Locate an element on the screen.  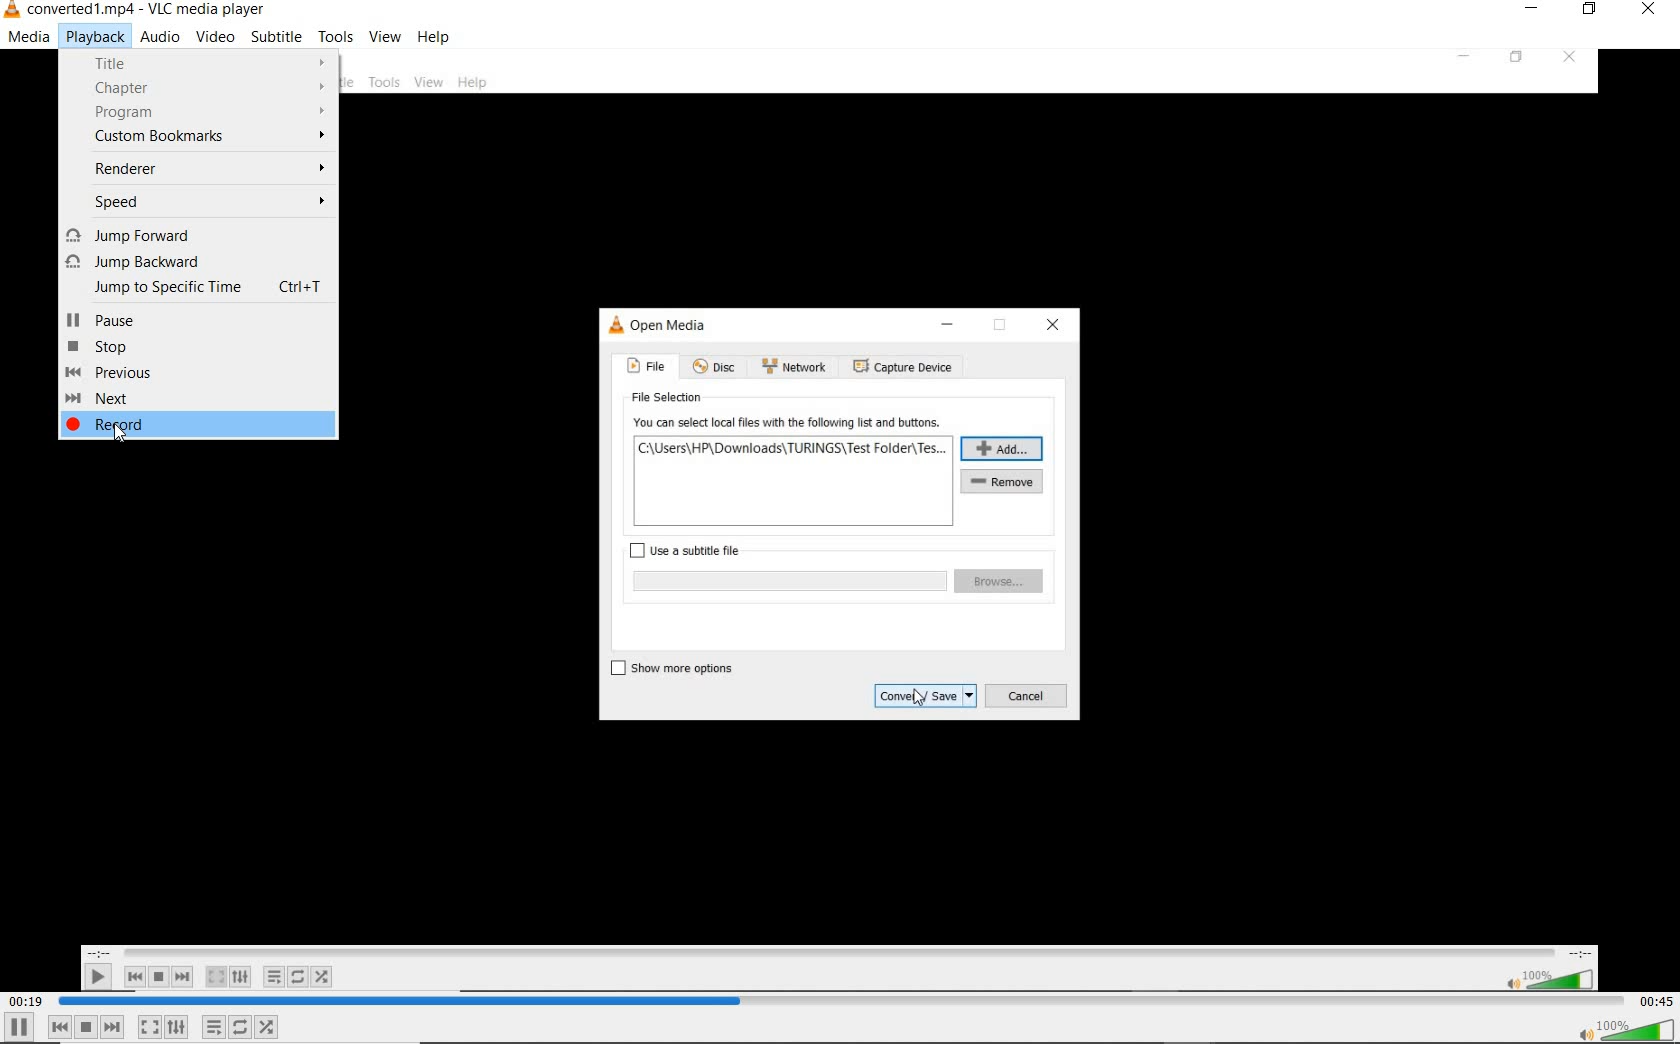
speed is located at coordinates (208, 202).